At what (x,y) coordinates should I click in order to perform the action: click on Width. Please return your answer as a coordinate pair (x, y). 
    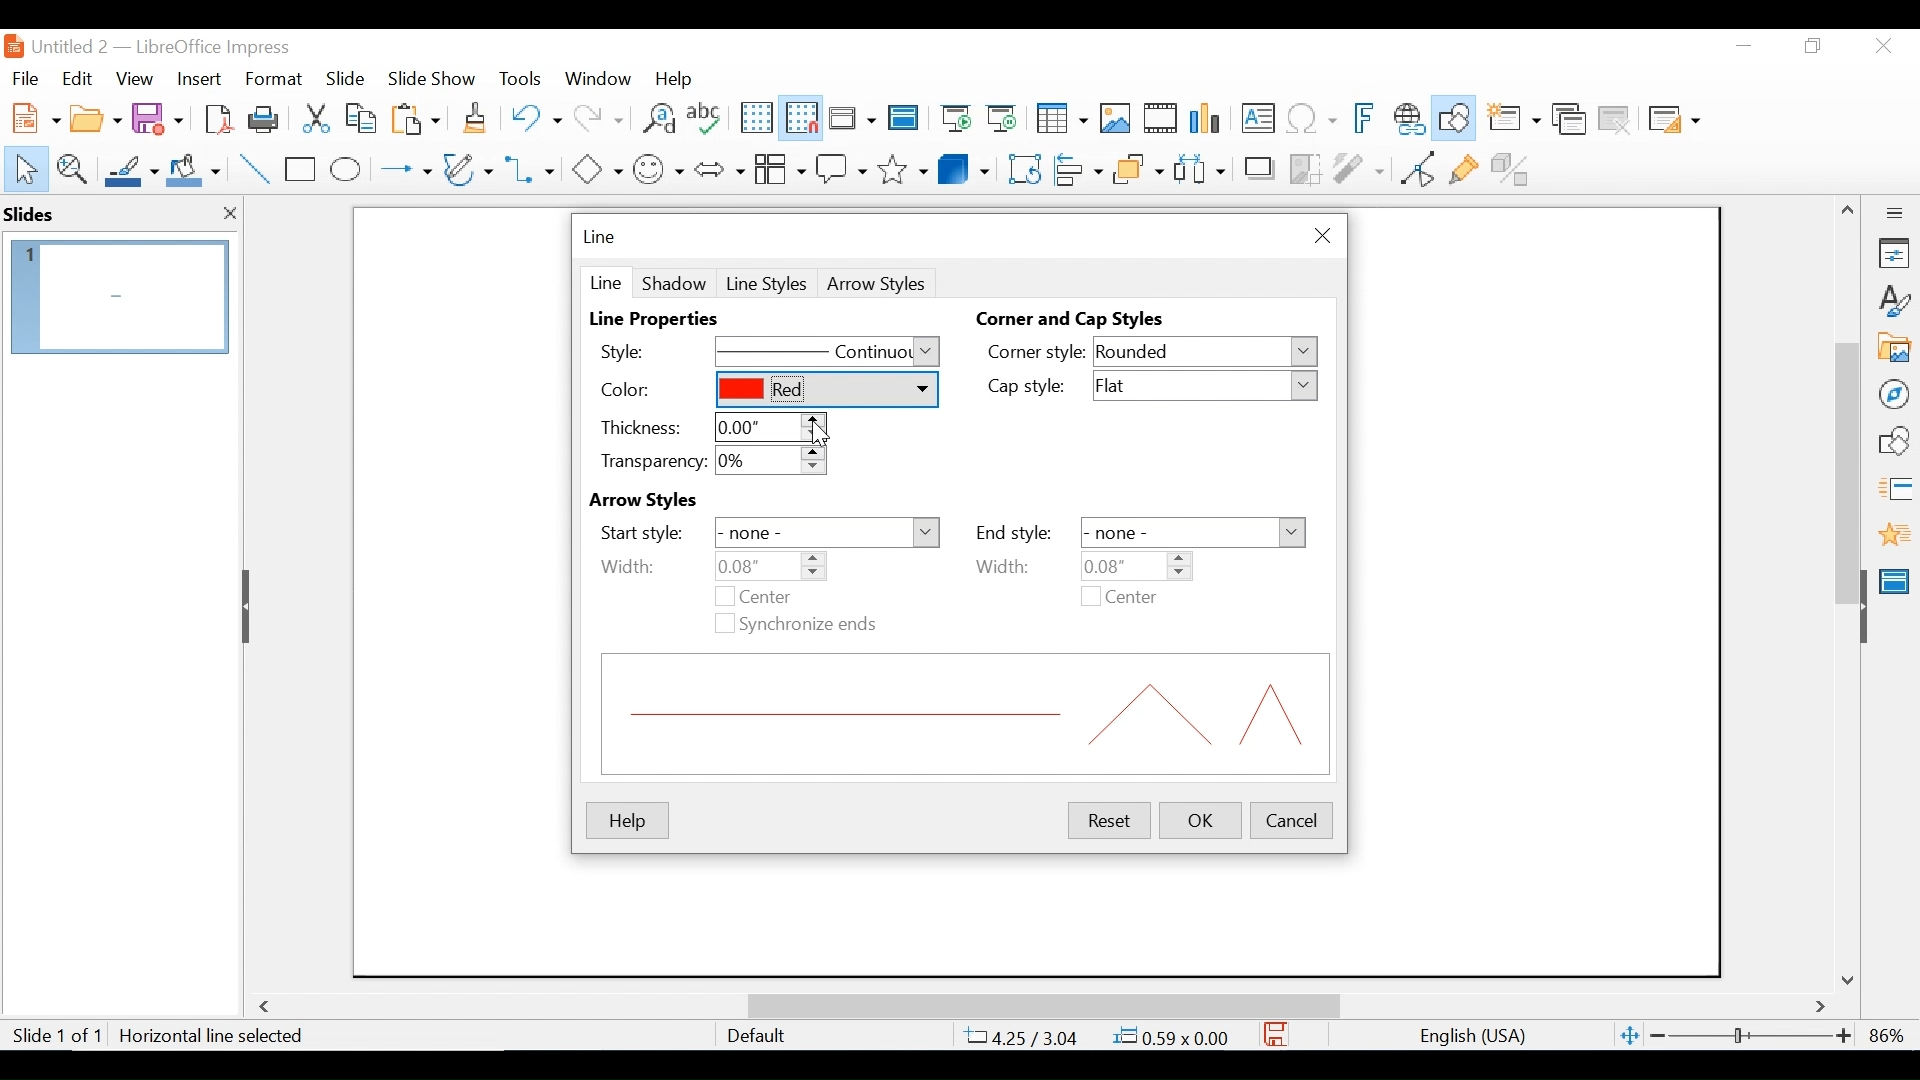
    Looking at the image, I should click on (628, 566).